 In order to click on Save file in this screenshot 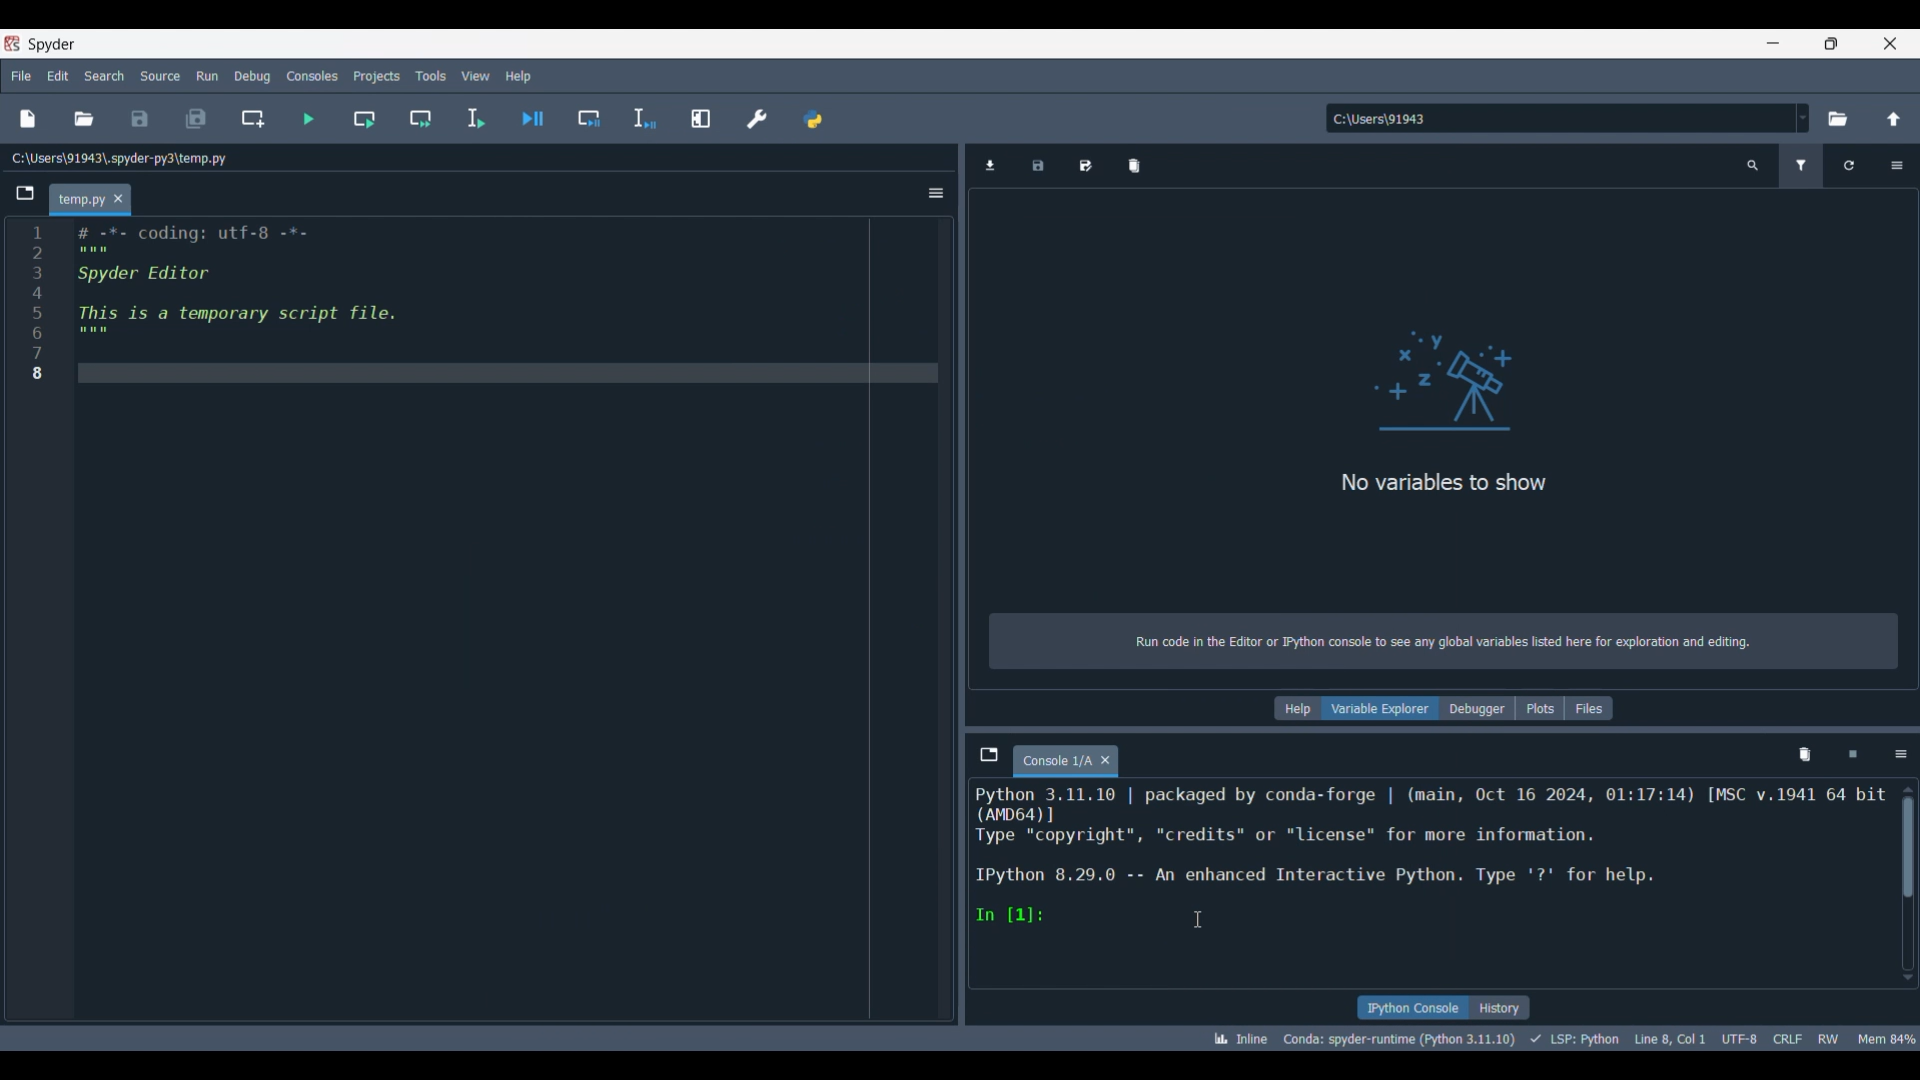, I will do `click(140, 119)`.